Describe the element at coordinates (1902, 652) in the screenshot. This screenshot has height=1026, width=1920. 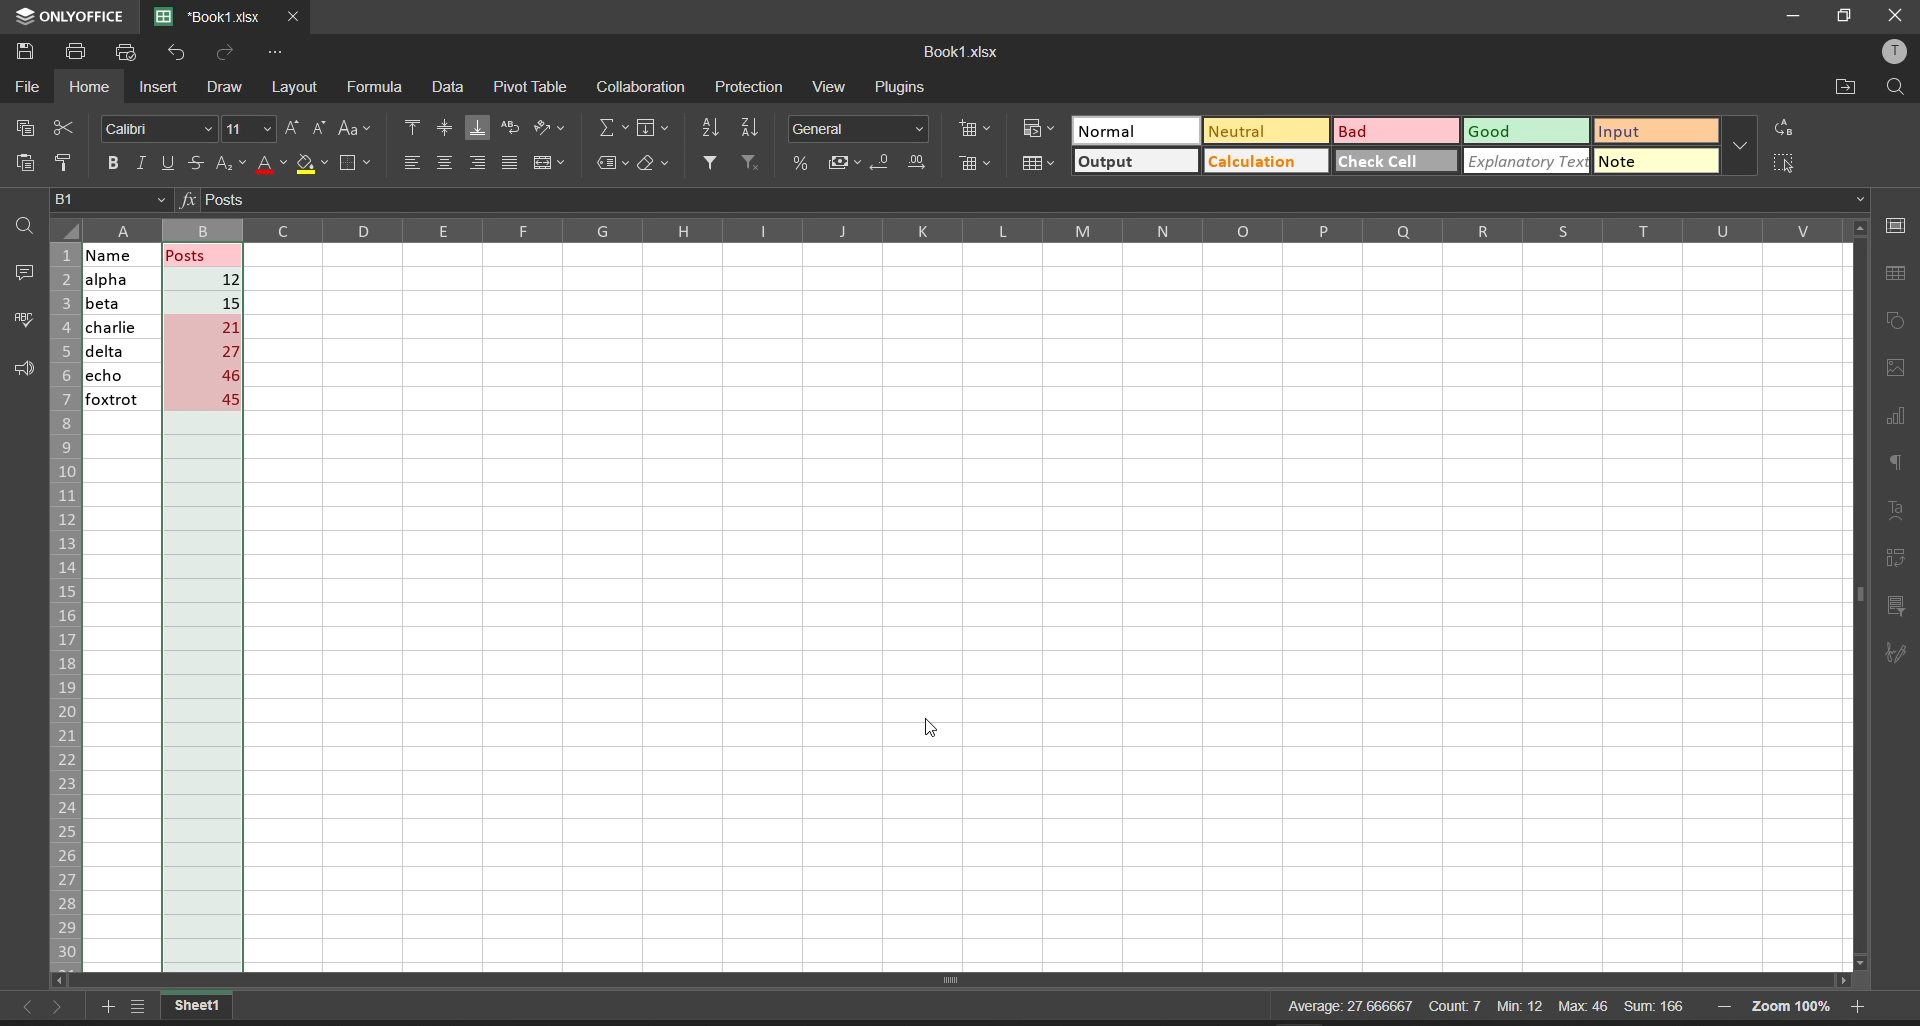
I see `signature settings` at that location.